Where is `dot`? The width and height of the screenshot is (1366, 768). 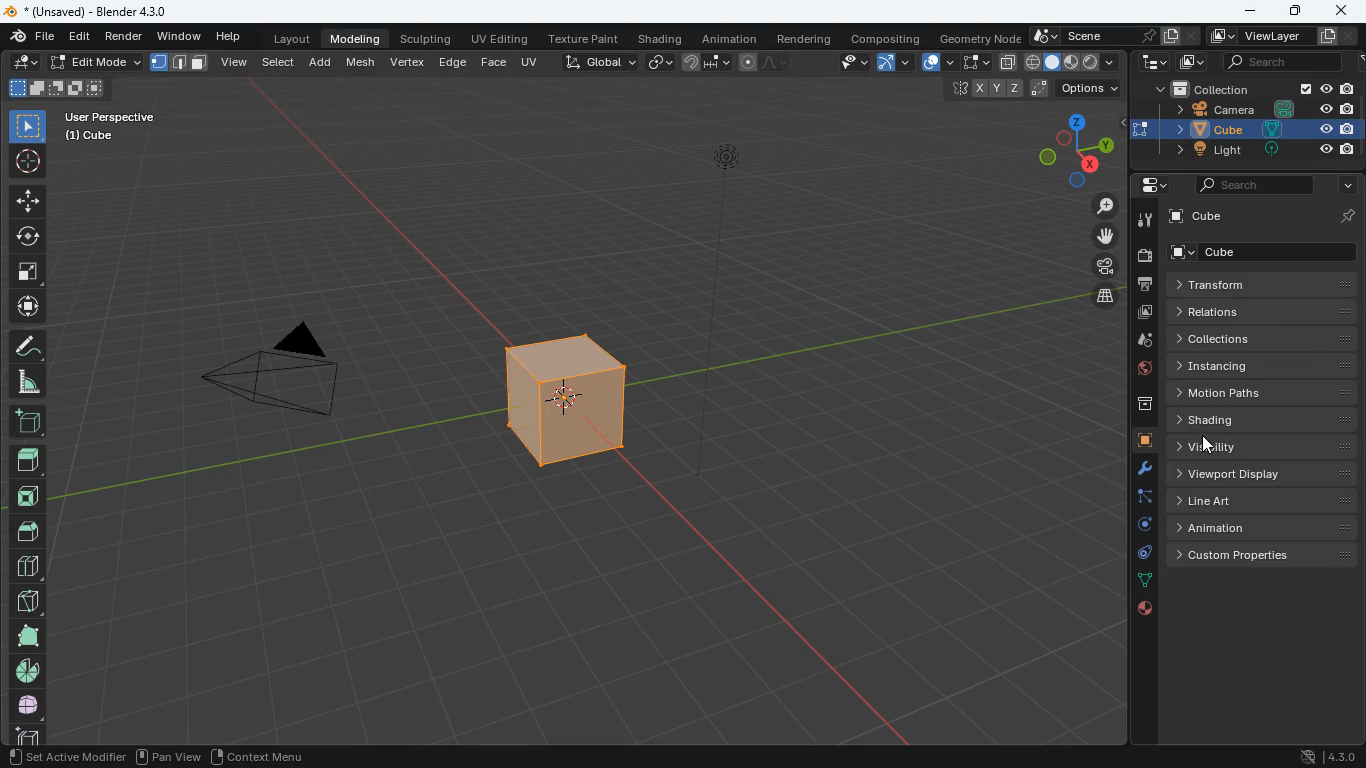
dot is located at coordinates (1144, 583).